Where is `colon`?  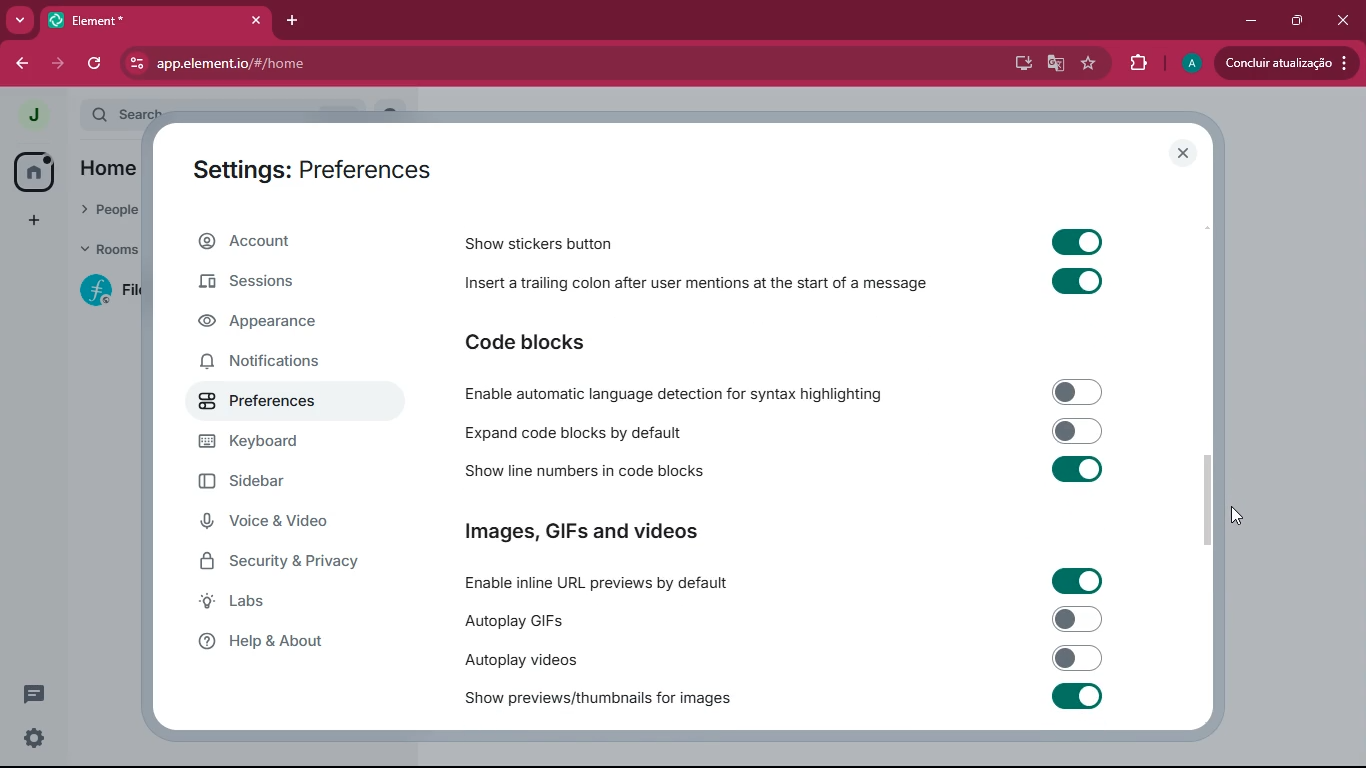
colon is located at coordinates (694, 287).